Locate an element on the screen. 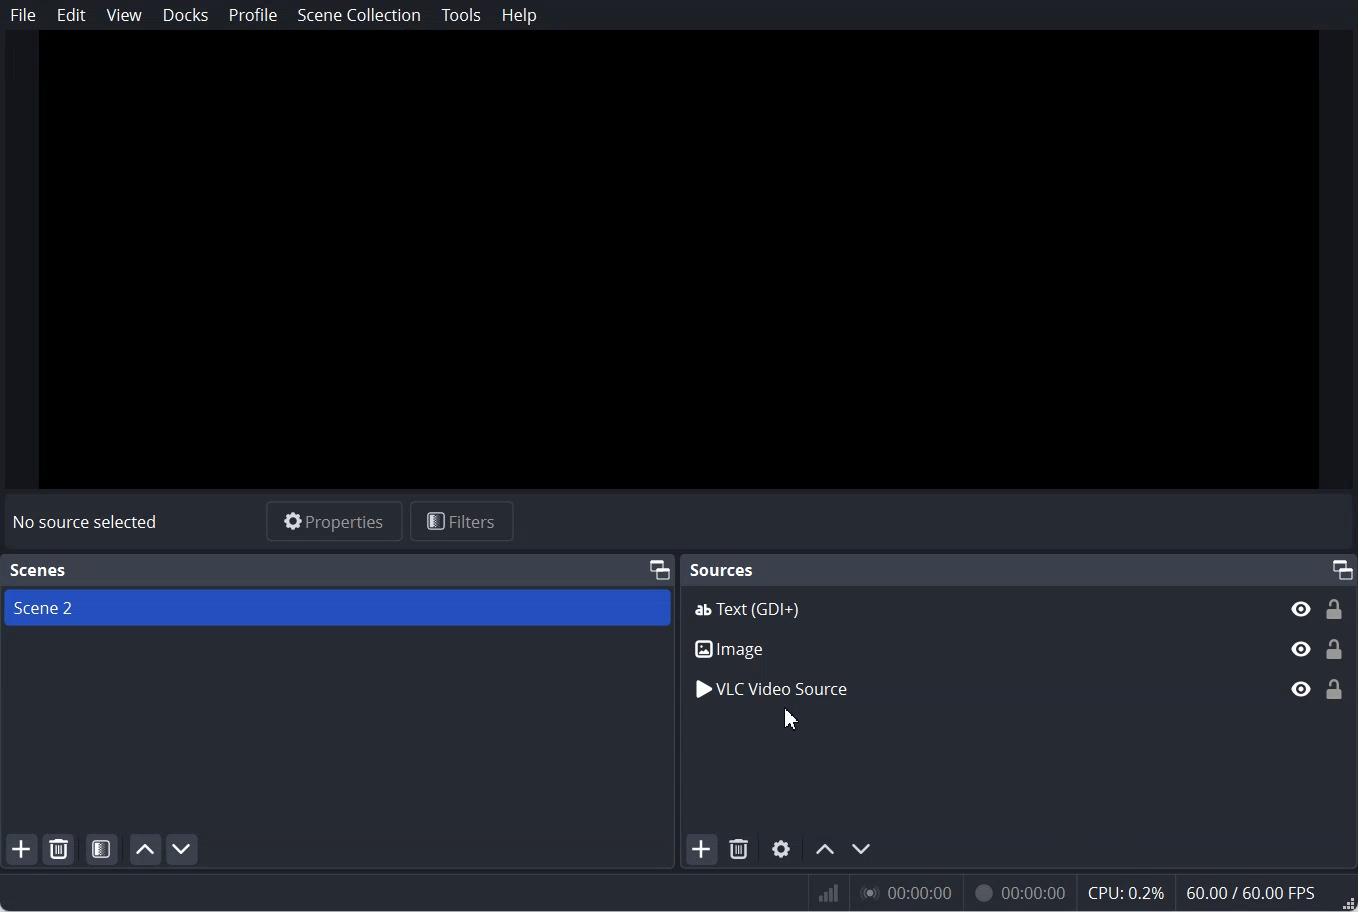 This screenshot has height=912, width=1358. Properties is located at coordinates (334, 522).